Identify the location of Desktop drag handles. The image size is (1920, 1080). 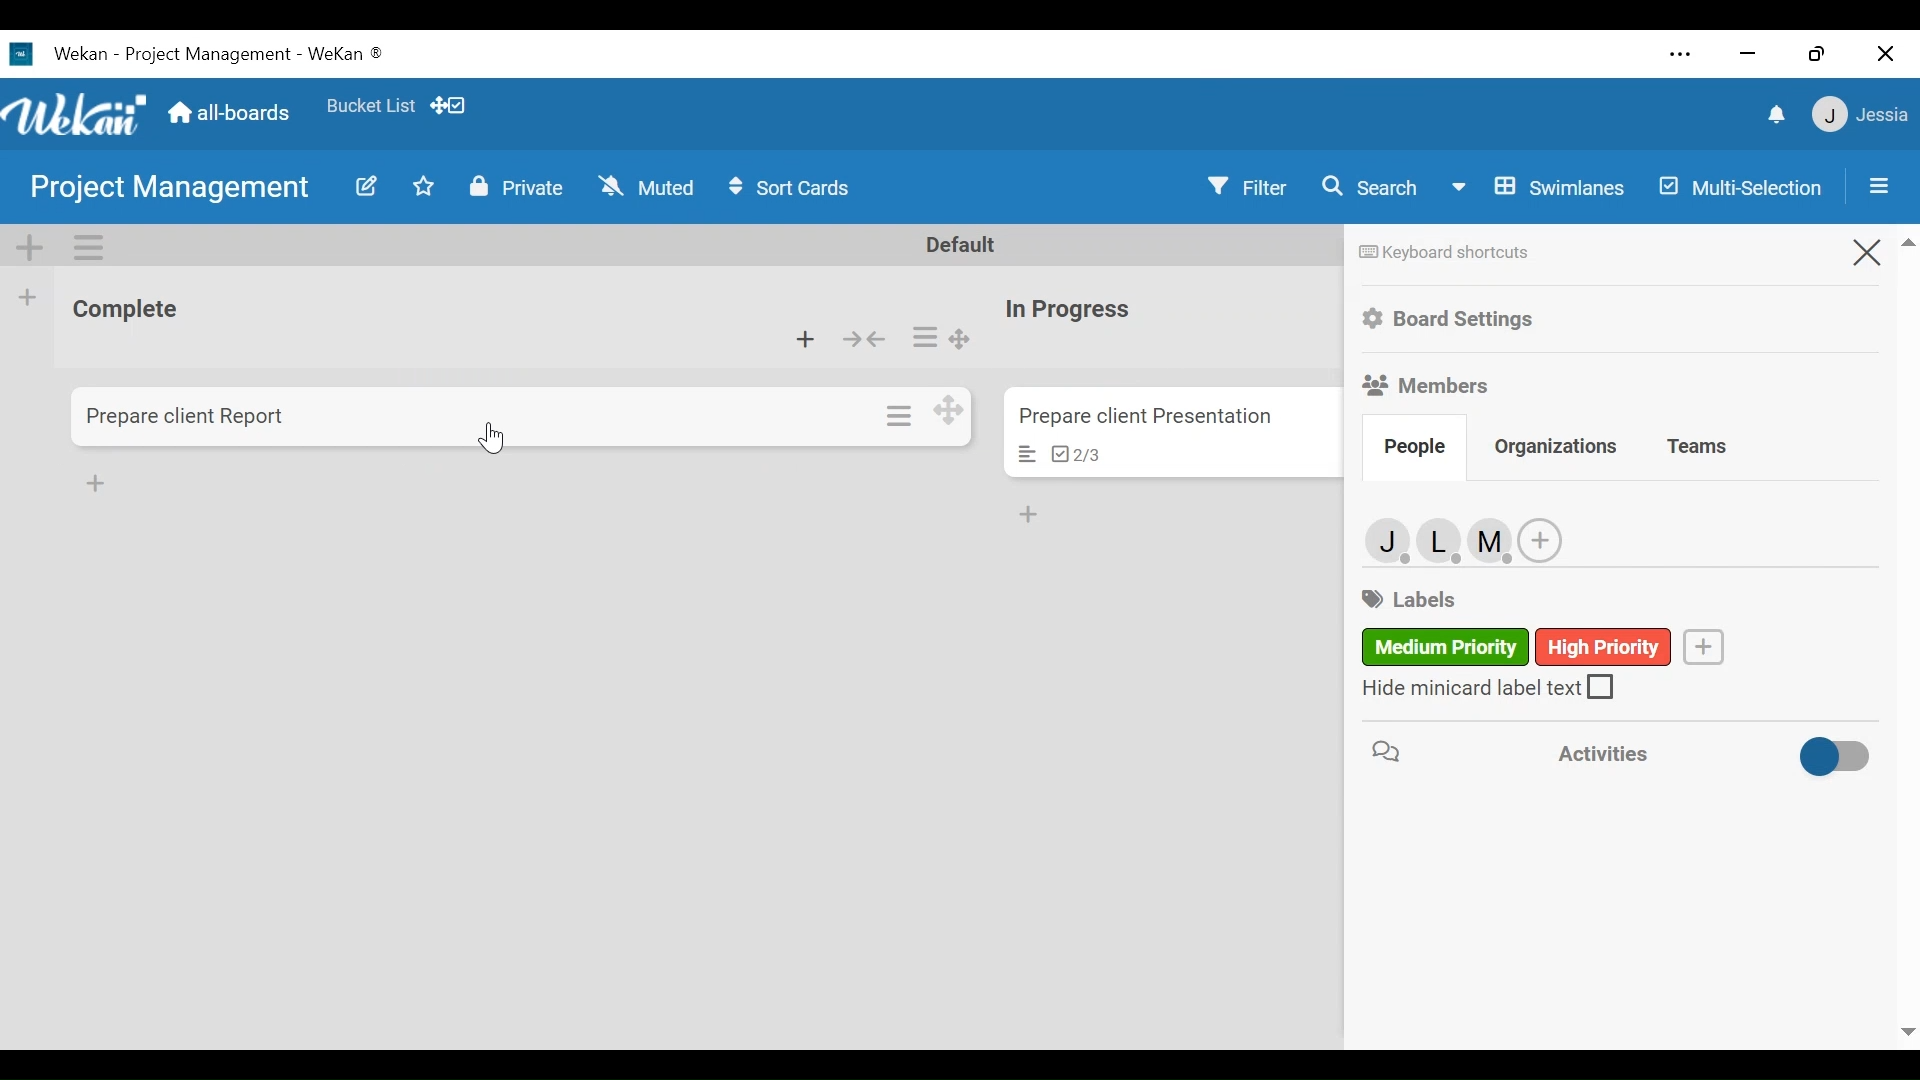
(947, 410).